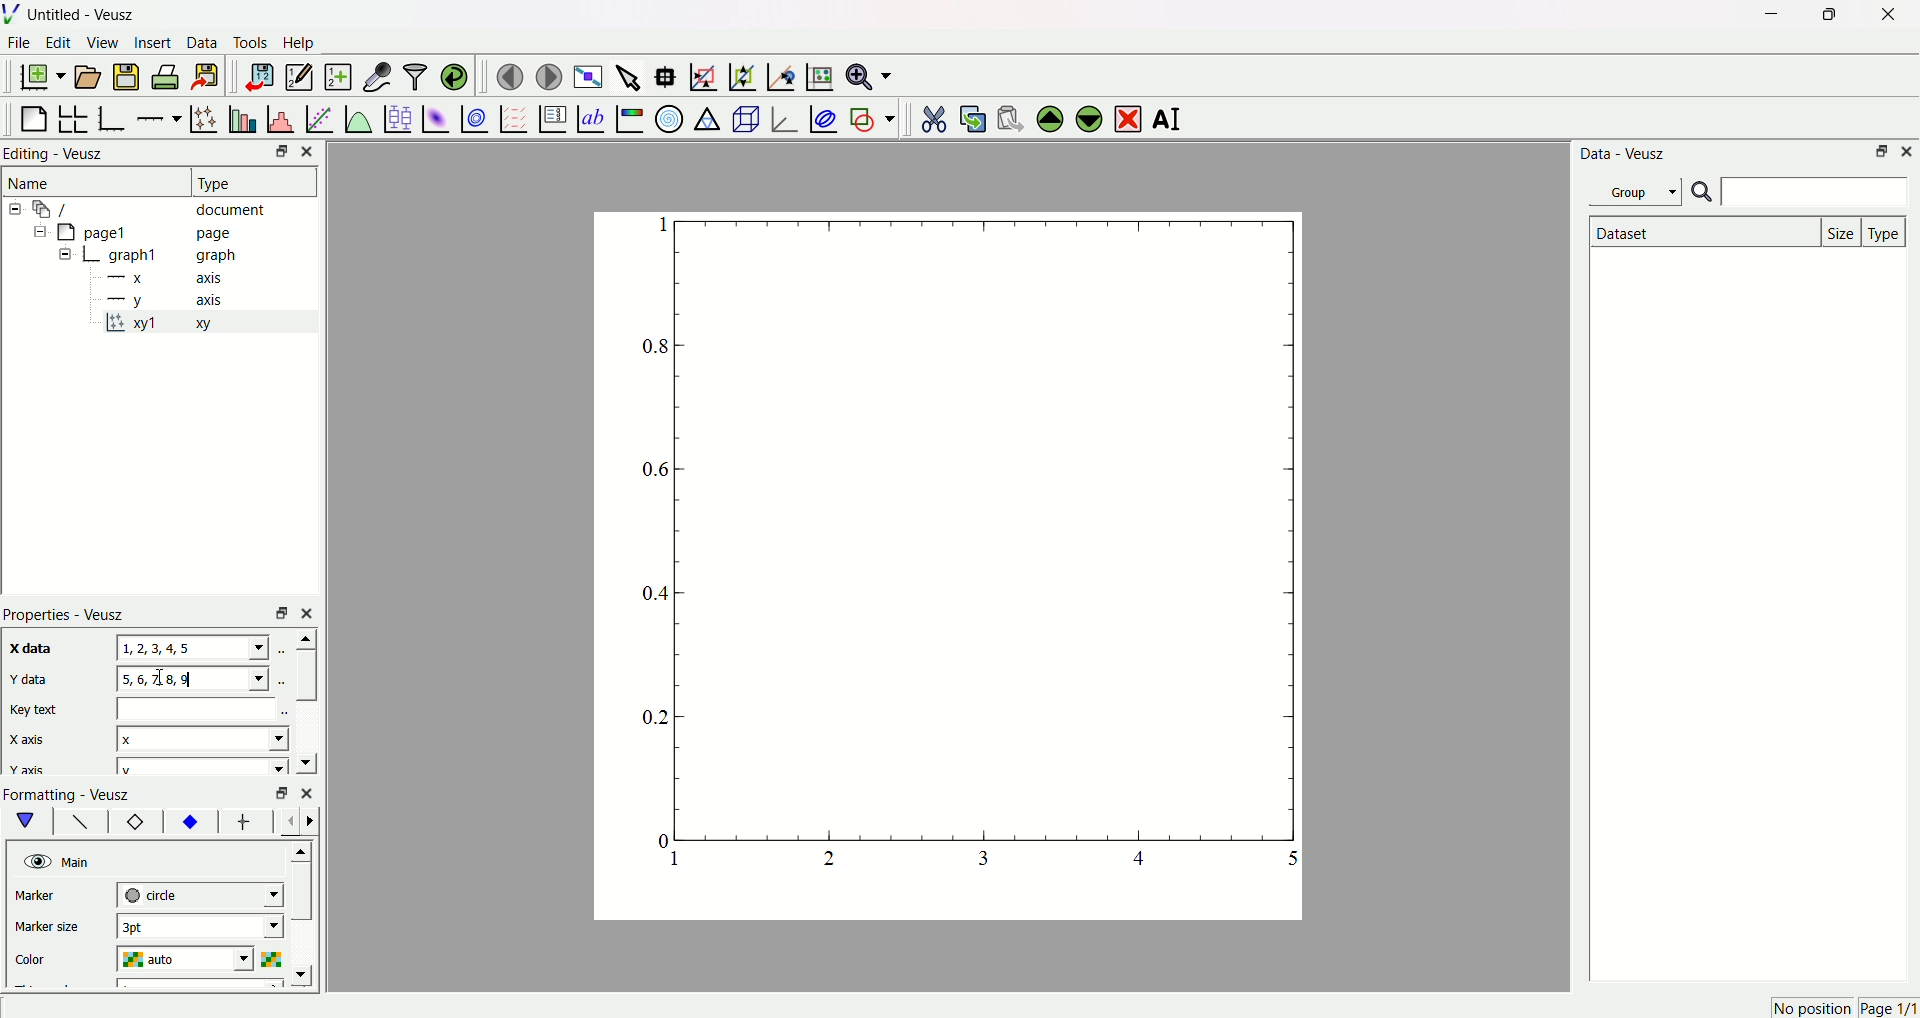 This screenshot has width=1920, height=1018. I want to click on add a shape , so click(871, 118).